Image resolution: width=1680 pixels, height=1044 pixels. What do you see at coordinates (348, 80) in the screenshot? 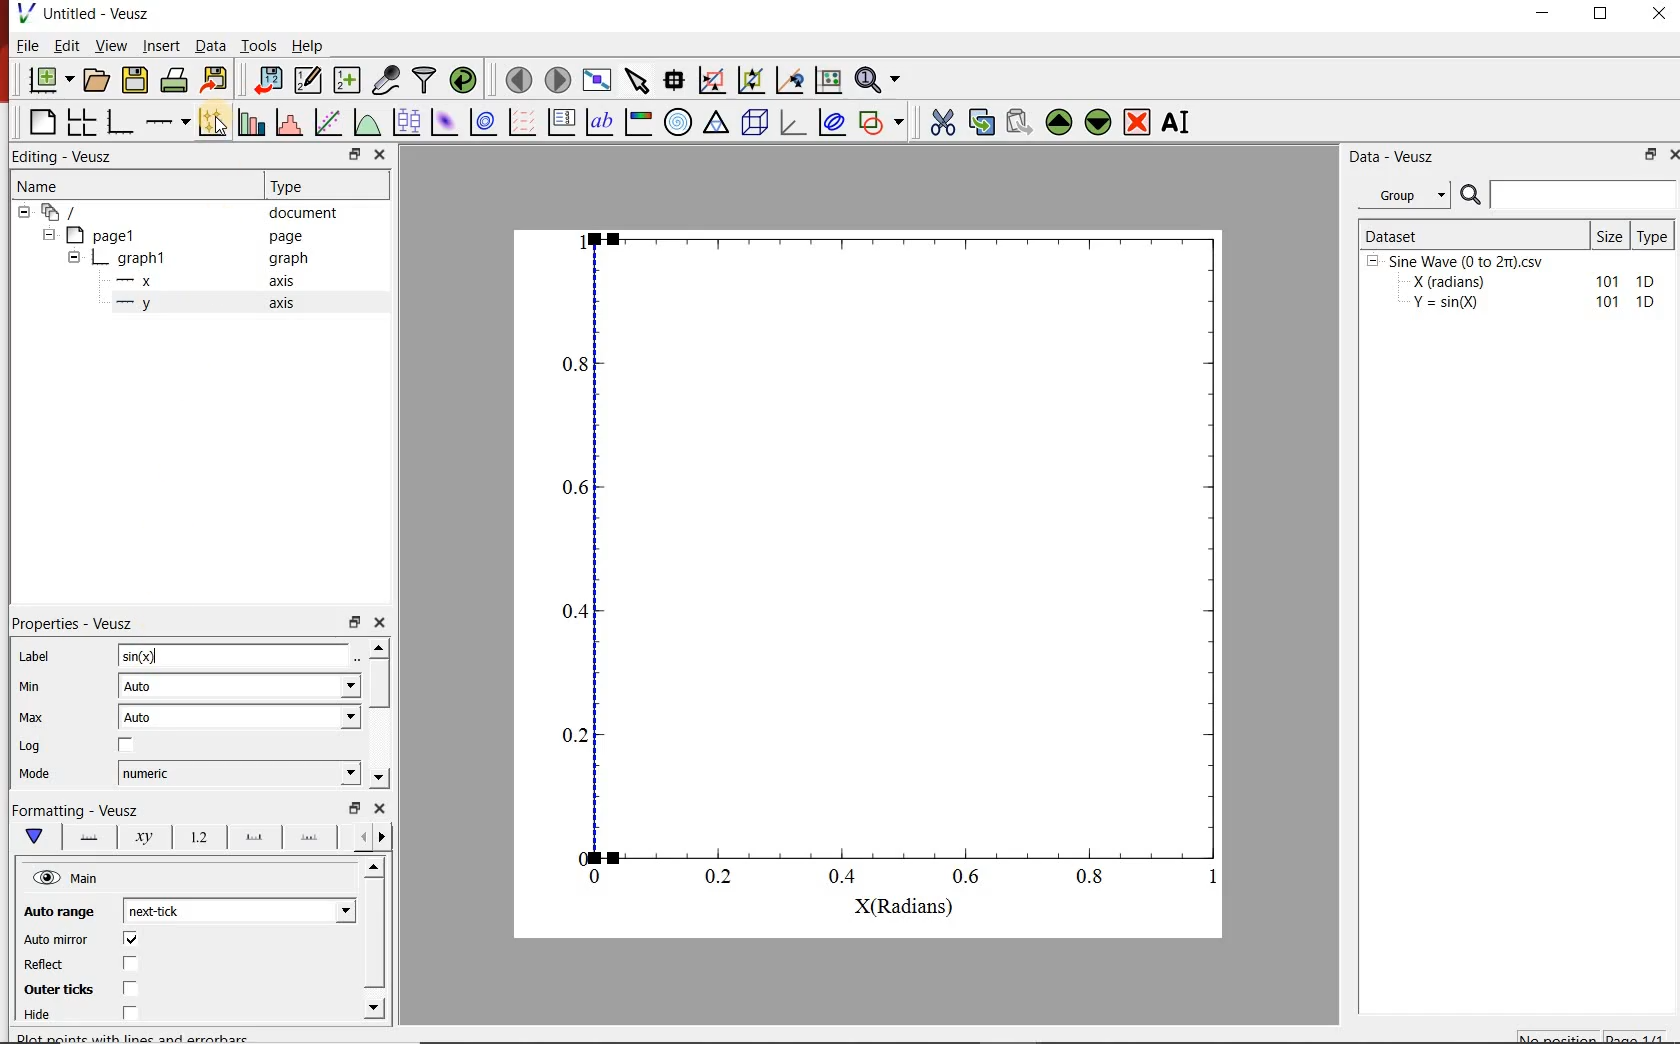
I see `create new datasets` at bounding box center [348, 80].